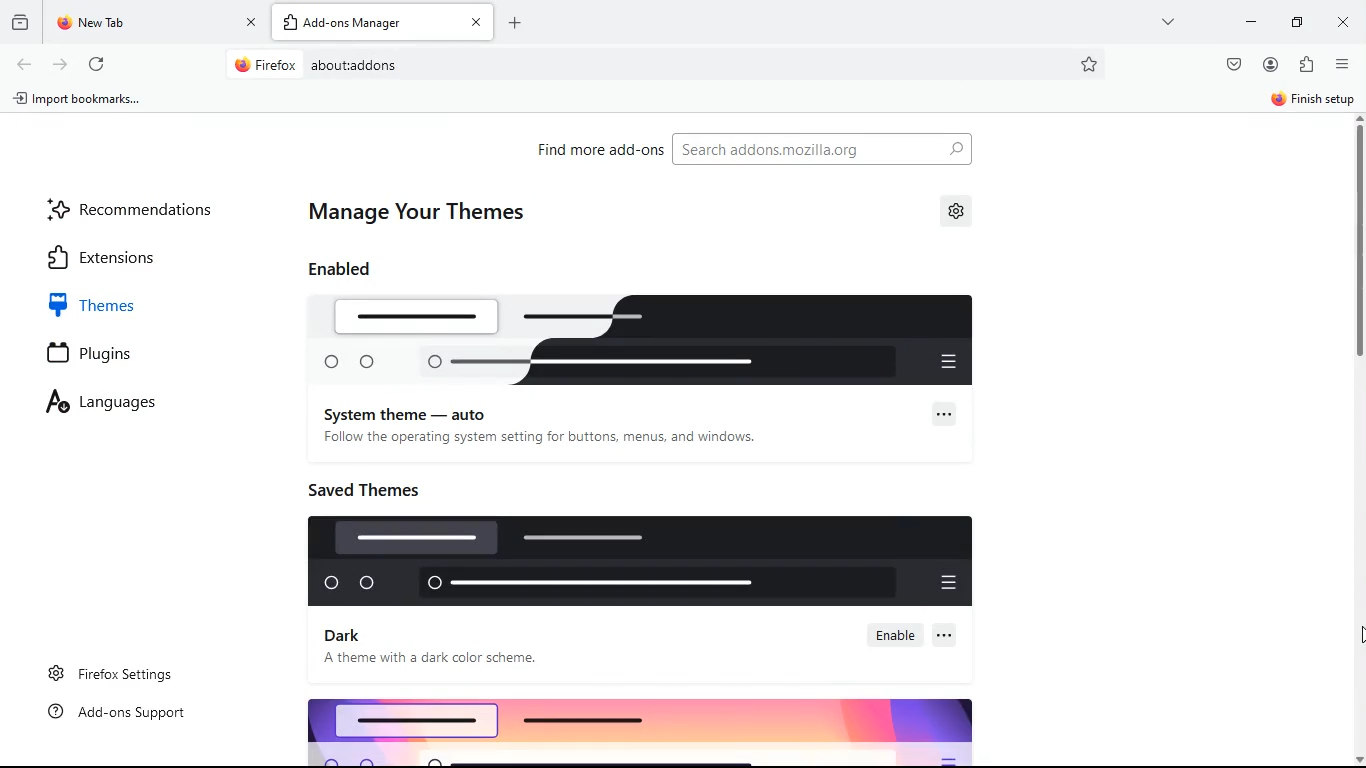 This screenshot has width=1366, height=768. What do you see at coordinates (123, 713) in the screenshot?
I see `add-ons support` at bounding box center [123, 713].